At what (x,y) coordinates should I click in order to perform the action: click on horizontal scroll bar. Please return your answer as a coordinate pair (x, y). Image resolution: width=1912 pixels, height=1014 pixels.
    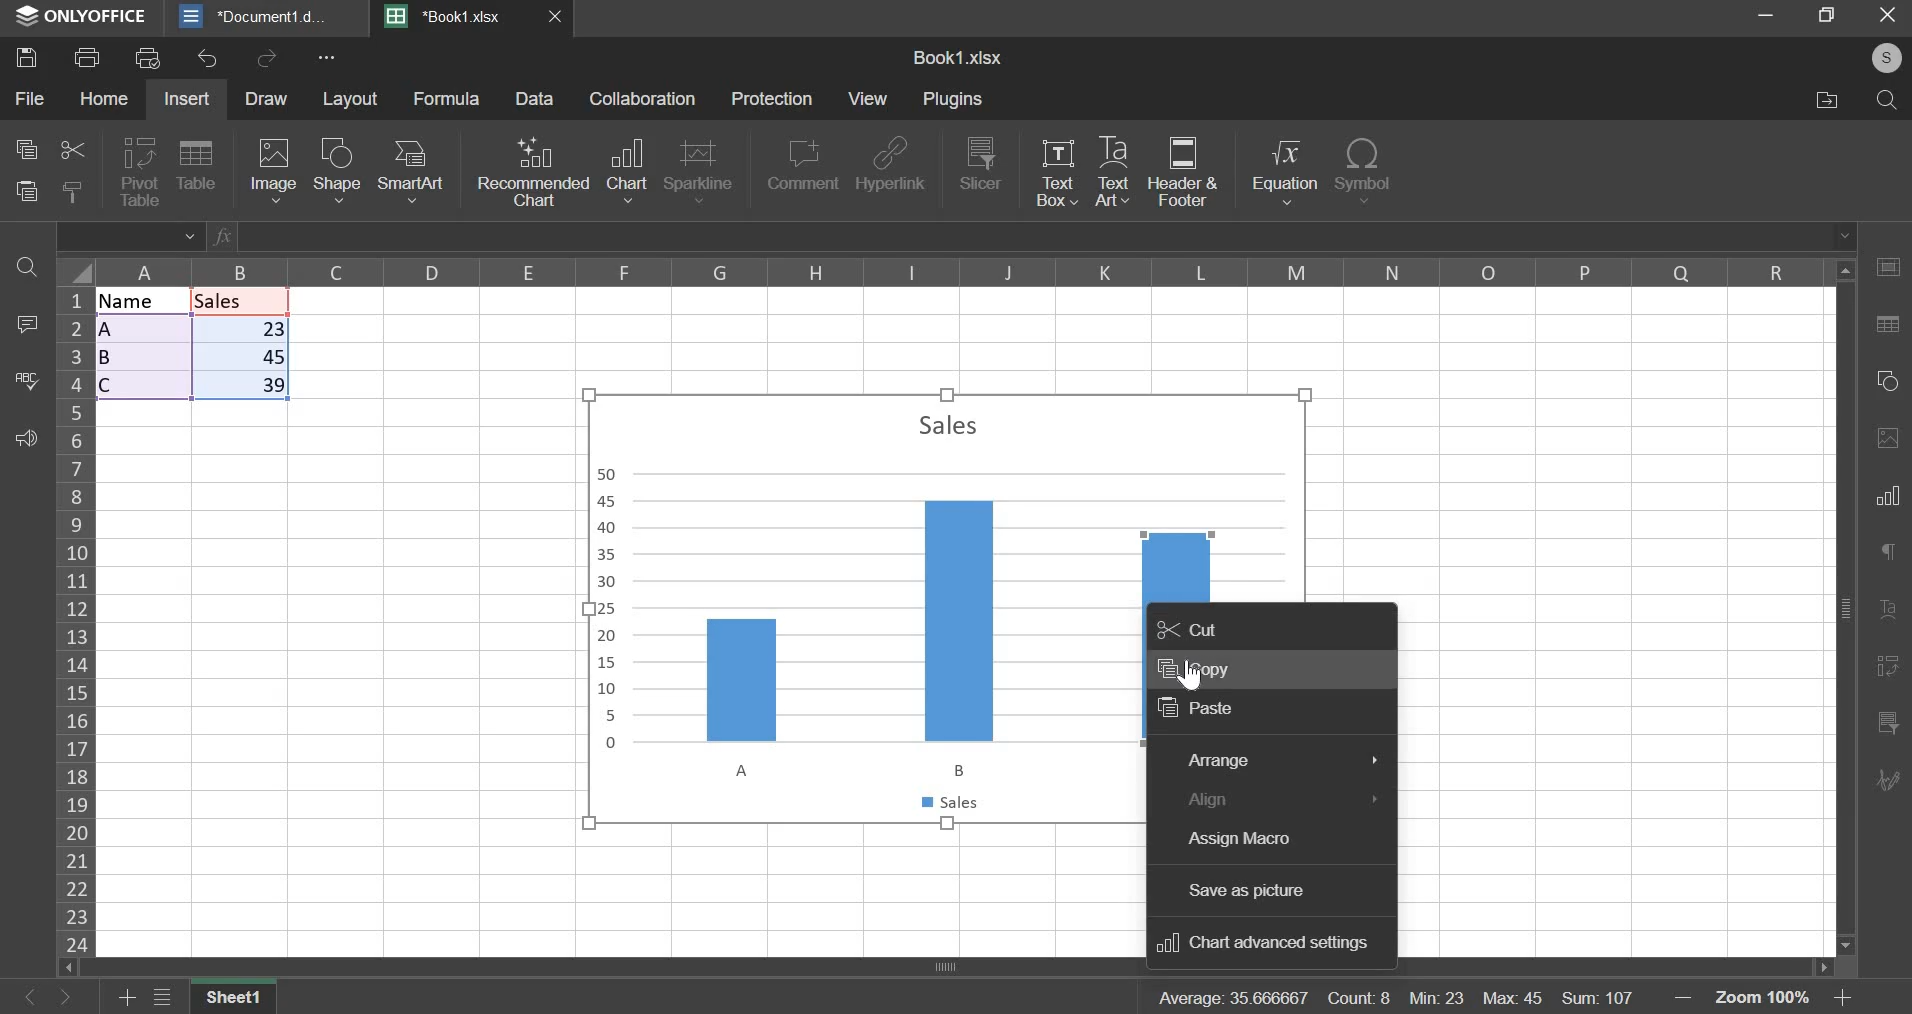
    Looking at the image, I should click on (597, 967).